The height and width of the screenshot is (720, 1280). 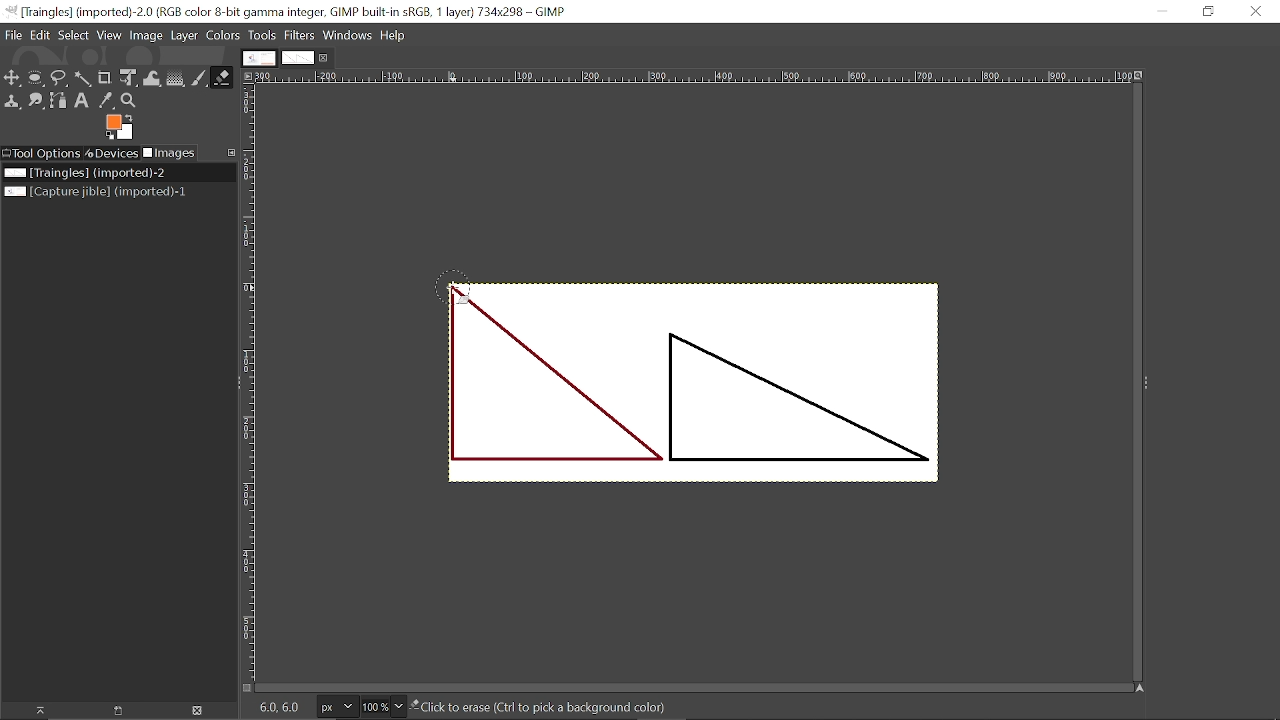 What do you see at coordinates (36, 101) in the screenshot?
I see `Smudge tool` at bounding box center [36, 101].